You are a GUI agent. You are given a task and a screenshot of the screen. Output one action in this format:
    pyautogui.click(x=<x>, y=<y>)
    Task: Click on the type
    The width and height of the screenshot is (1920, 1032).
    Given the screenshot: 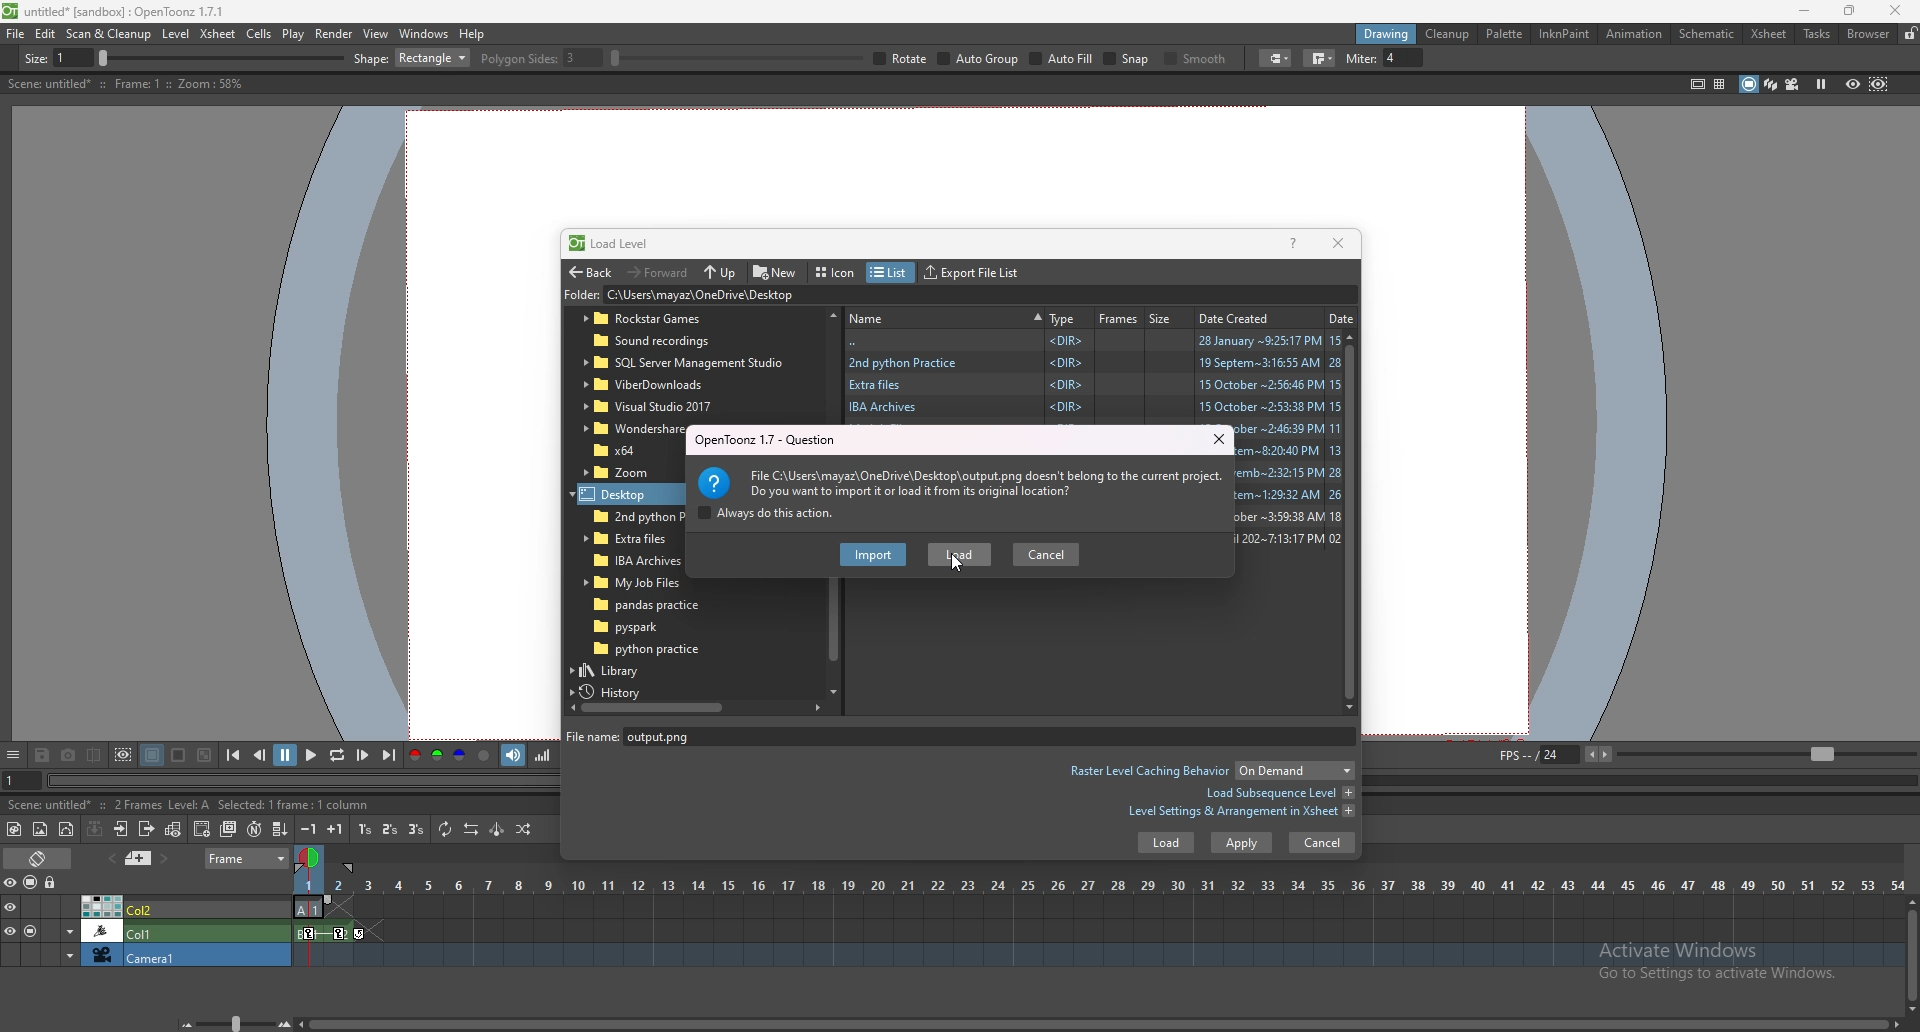 What is the action you would take?
    pyautogui.click(x=1063, y=318)
    